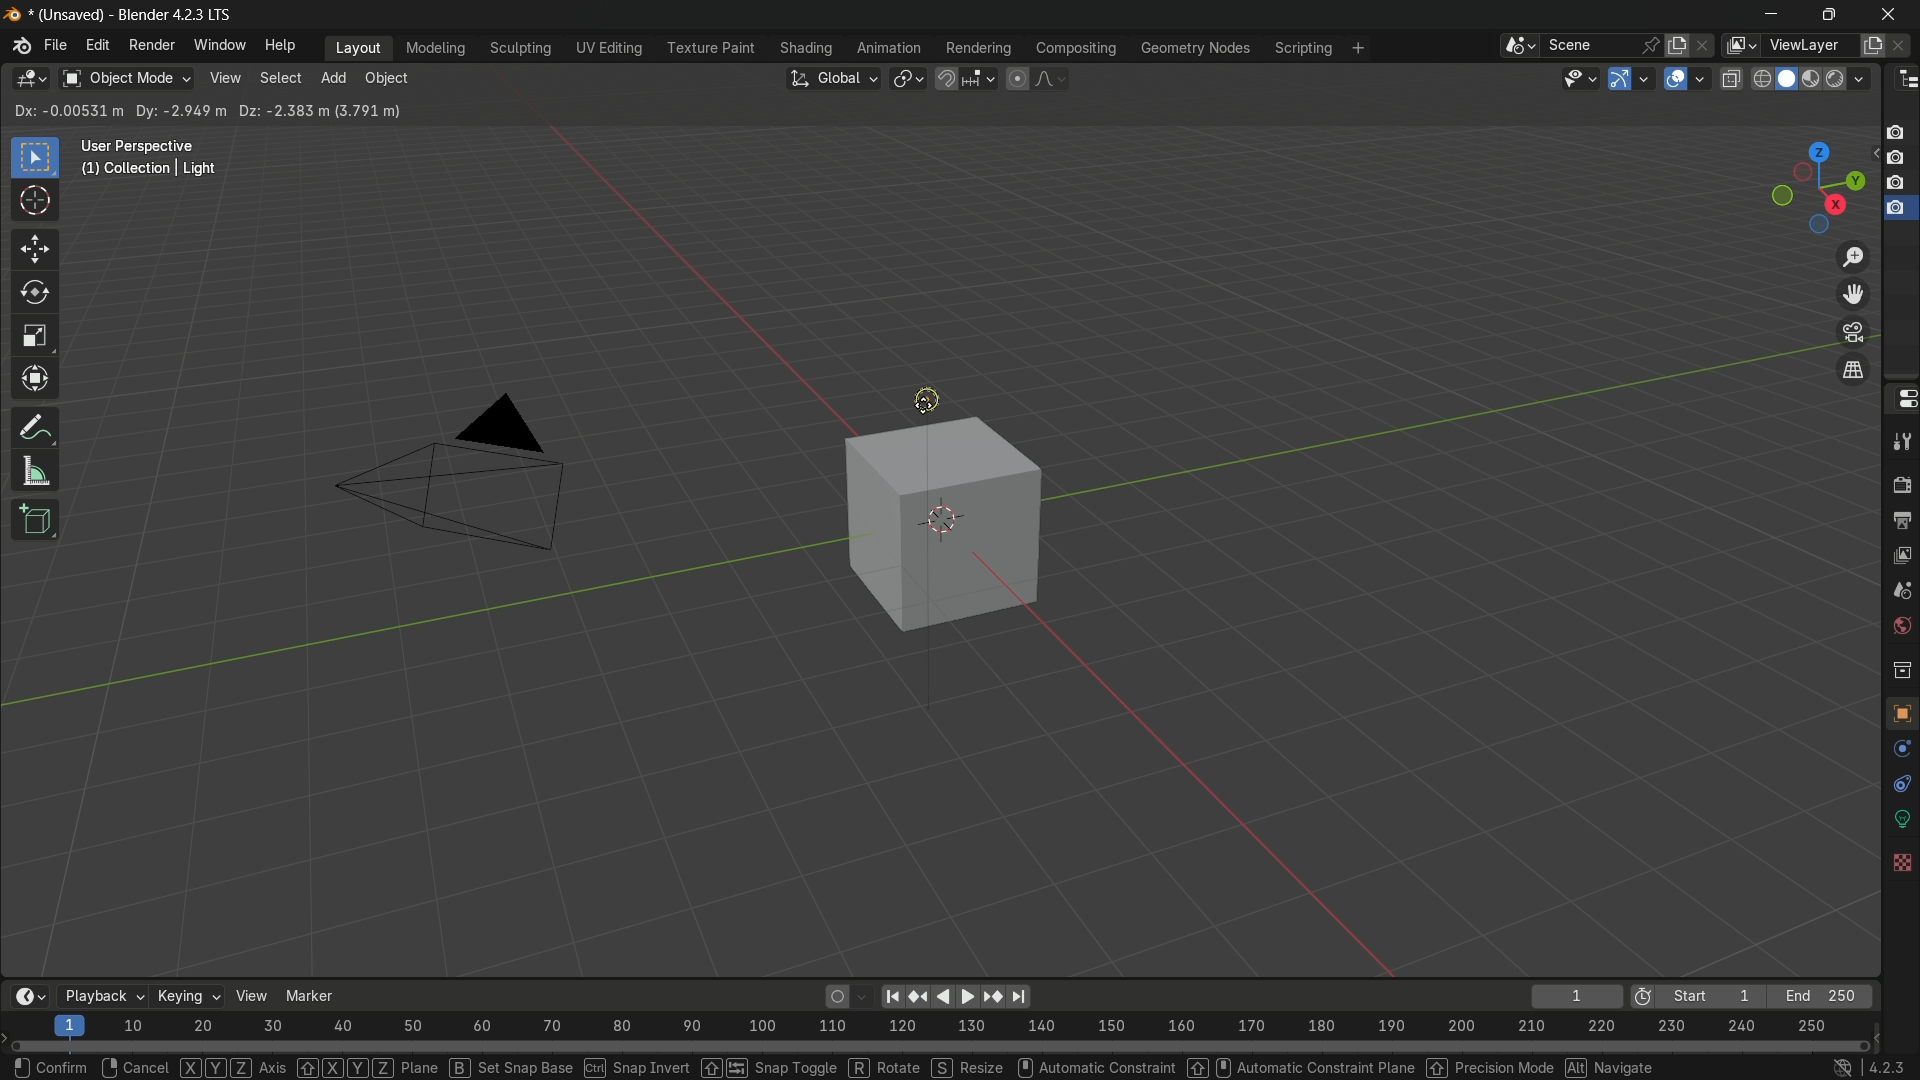  I want to click on texture paint menu, so click(715, 47).